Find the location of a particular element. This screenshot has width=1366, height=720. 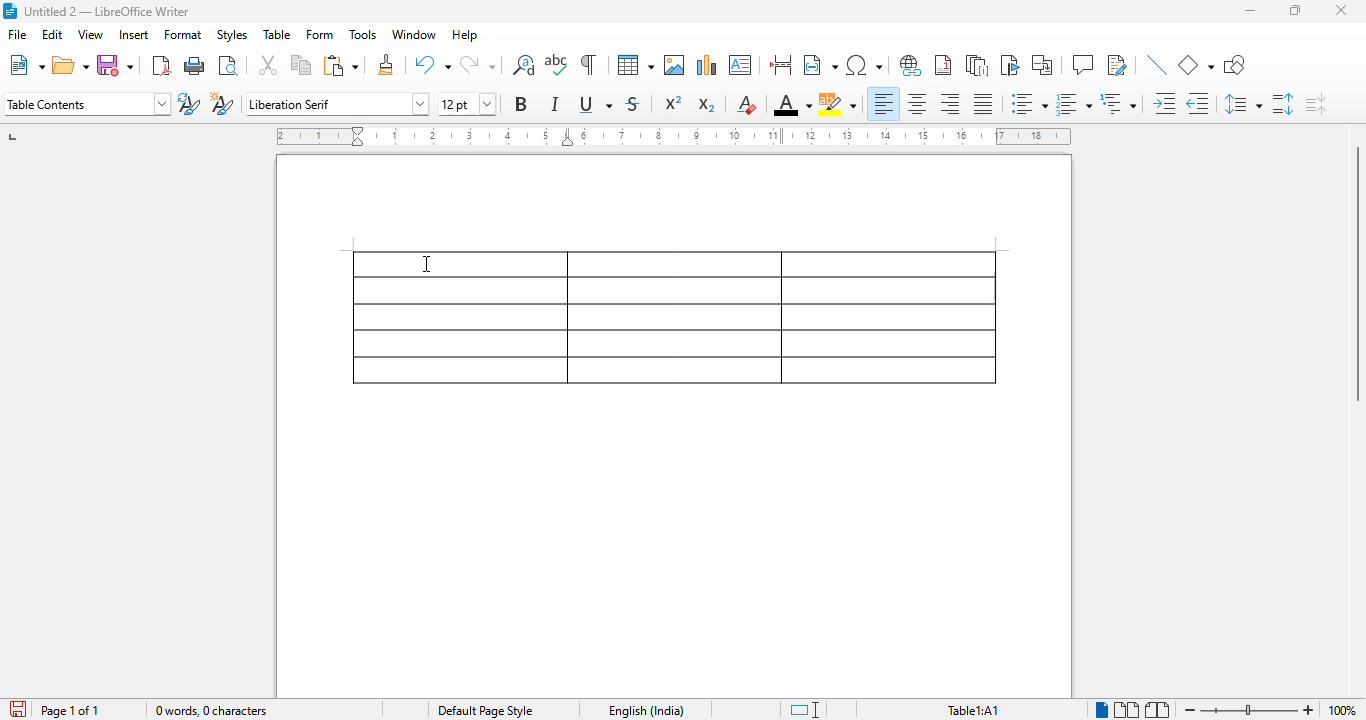

insert endnote is located at coordinates (977, 65).